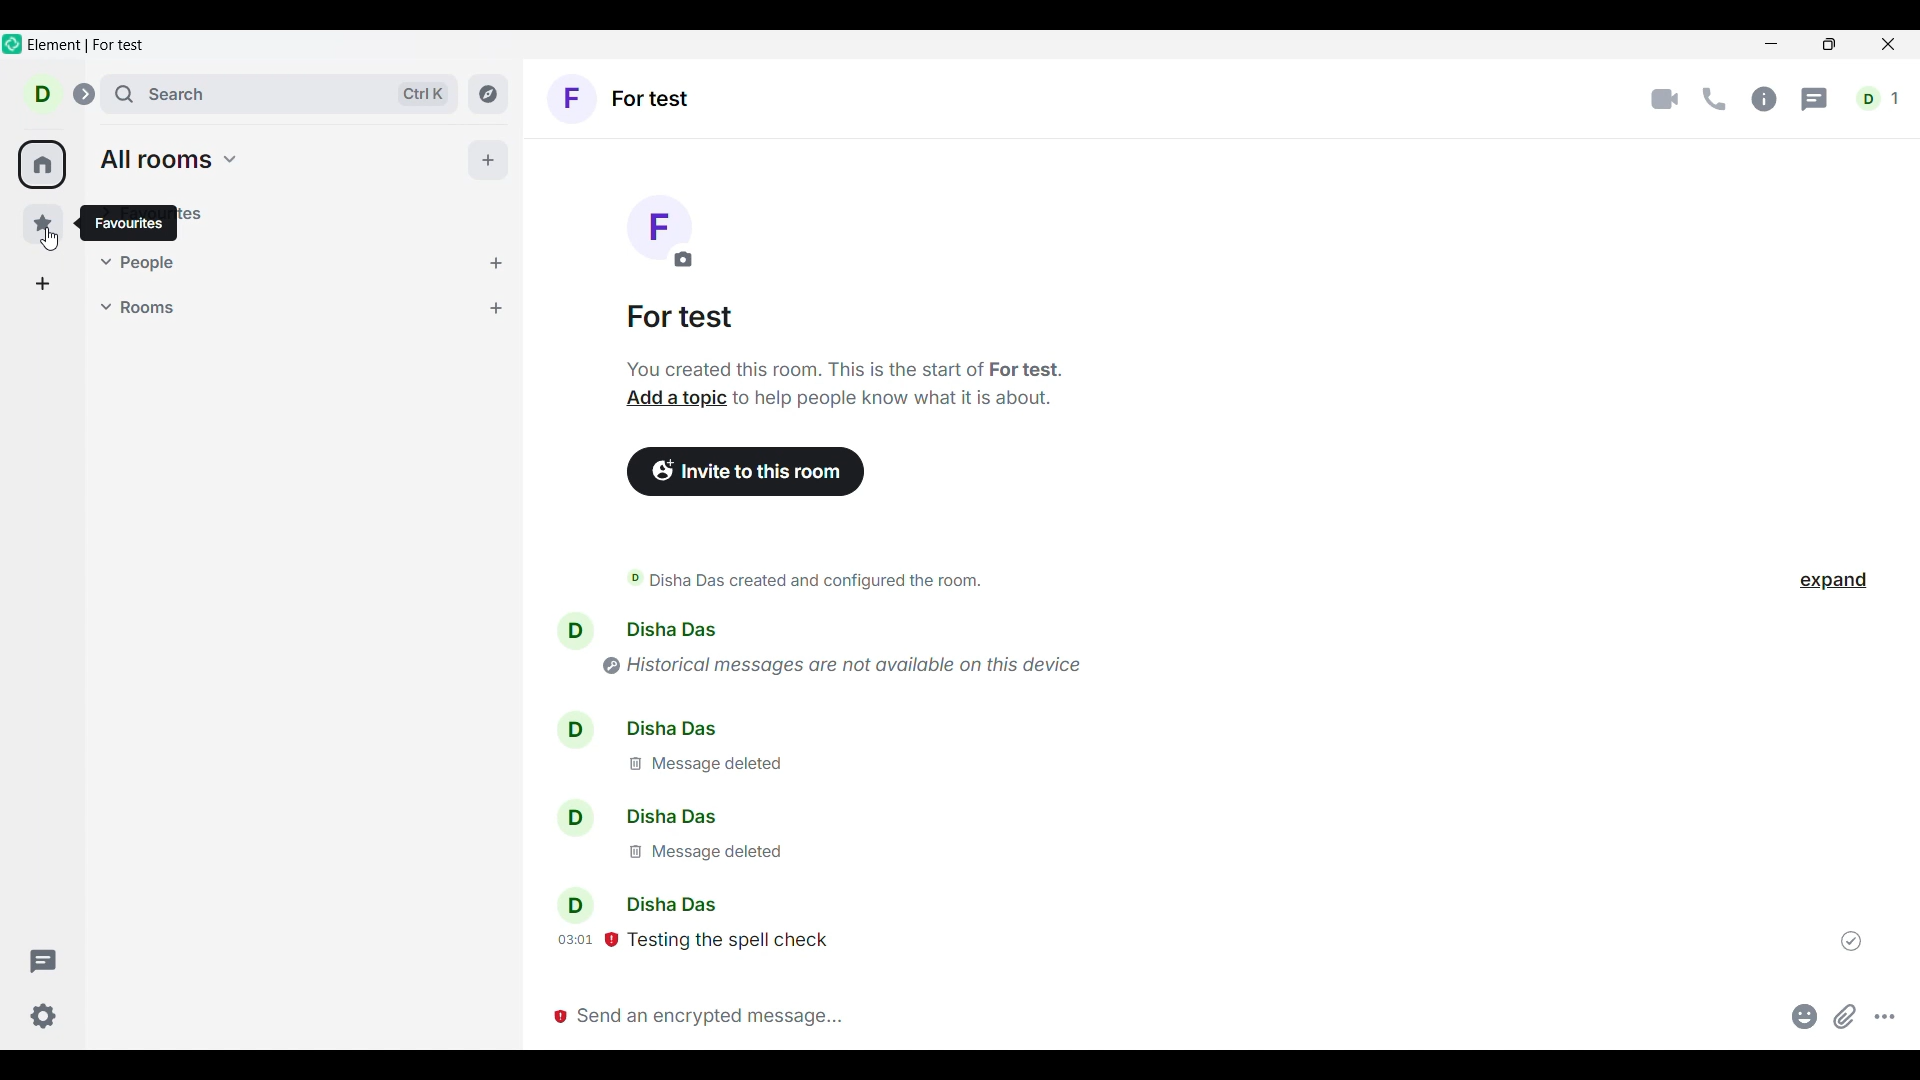  What do you see at coordinates (136, 262) in the screenshot?
I see `People` at bounding box center [136, 262].